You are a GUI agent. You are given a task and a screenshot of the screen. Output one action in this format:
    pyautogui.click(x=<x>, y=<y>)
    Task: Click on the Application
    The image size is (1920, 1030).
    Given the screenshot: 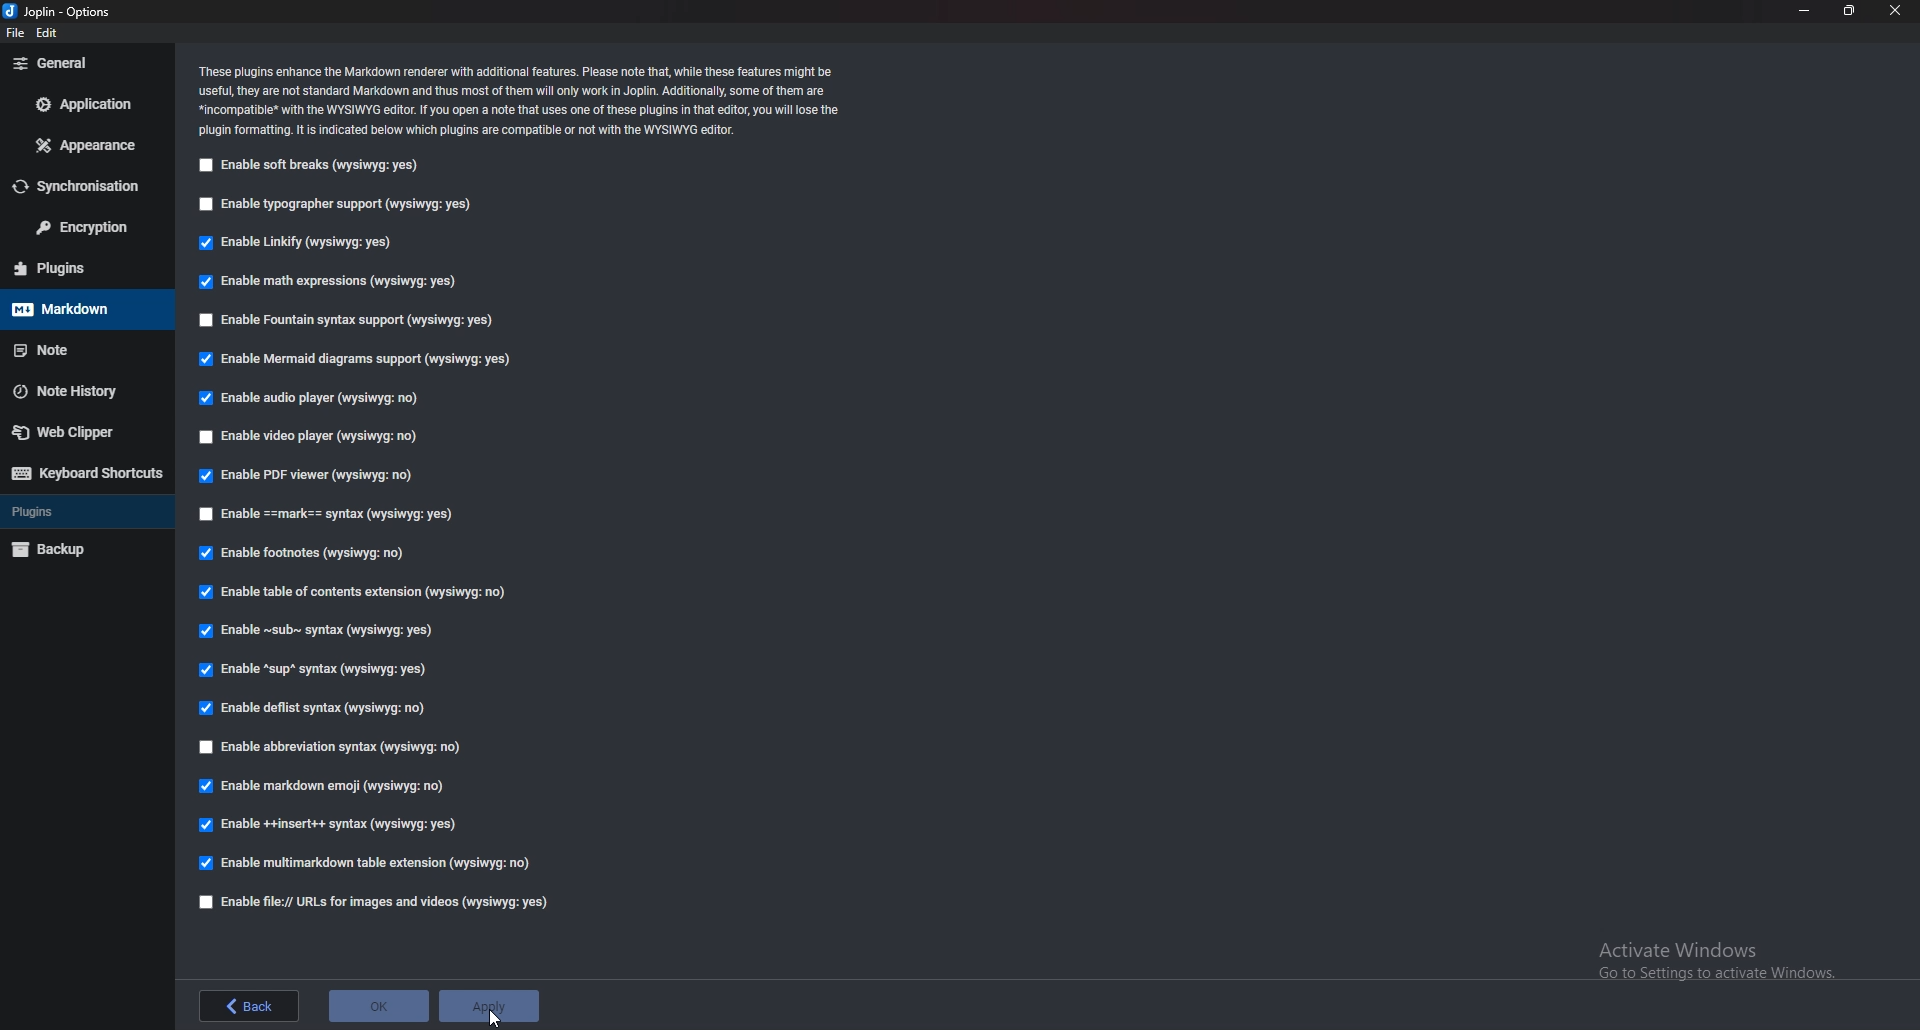 What is the action you would take?
    pyautogui.click(x=83, y=104)
    